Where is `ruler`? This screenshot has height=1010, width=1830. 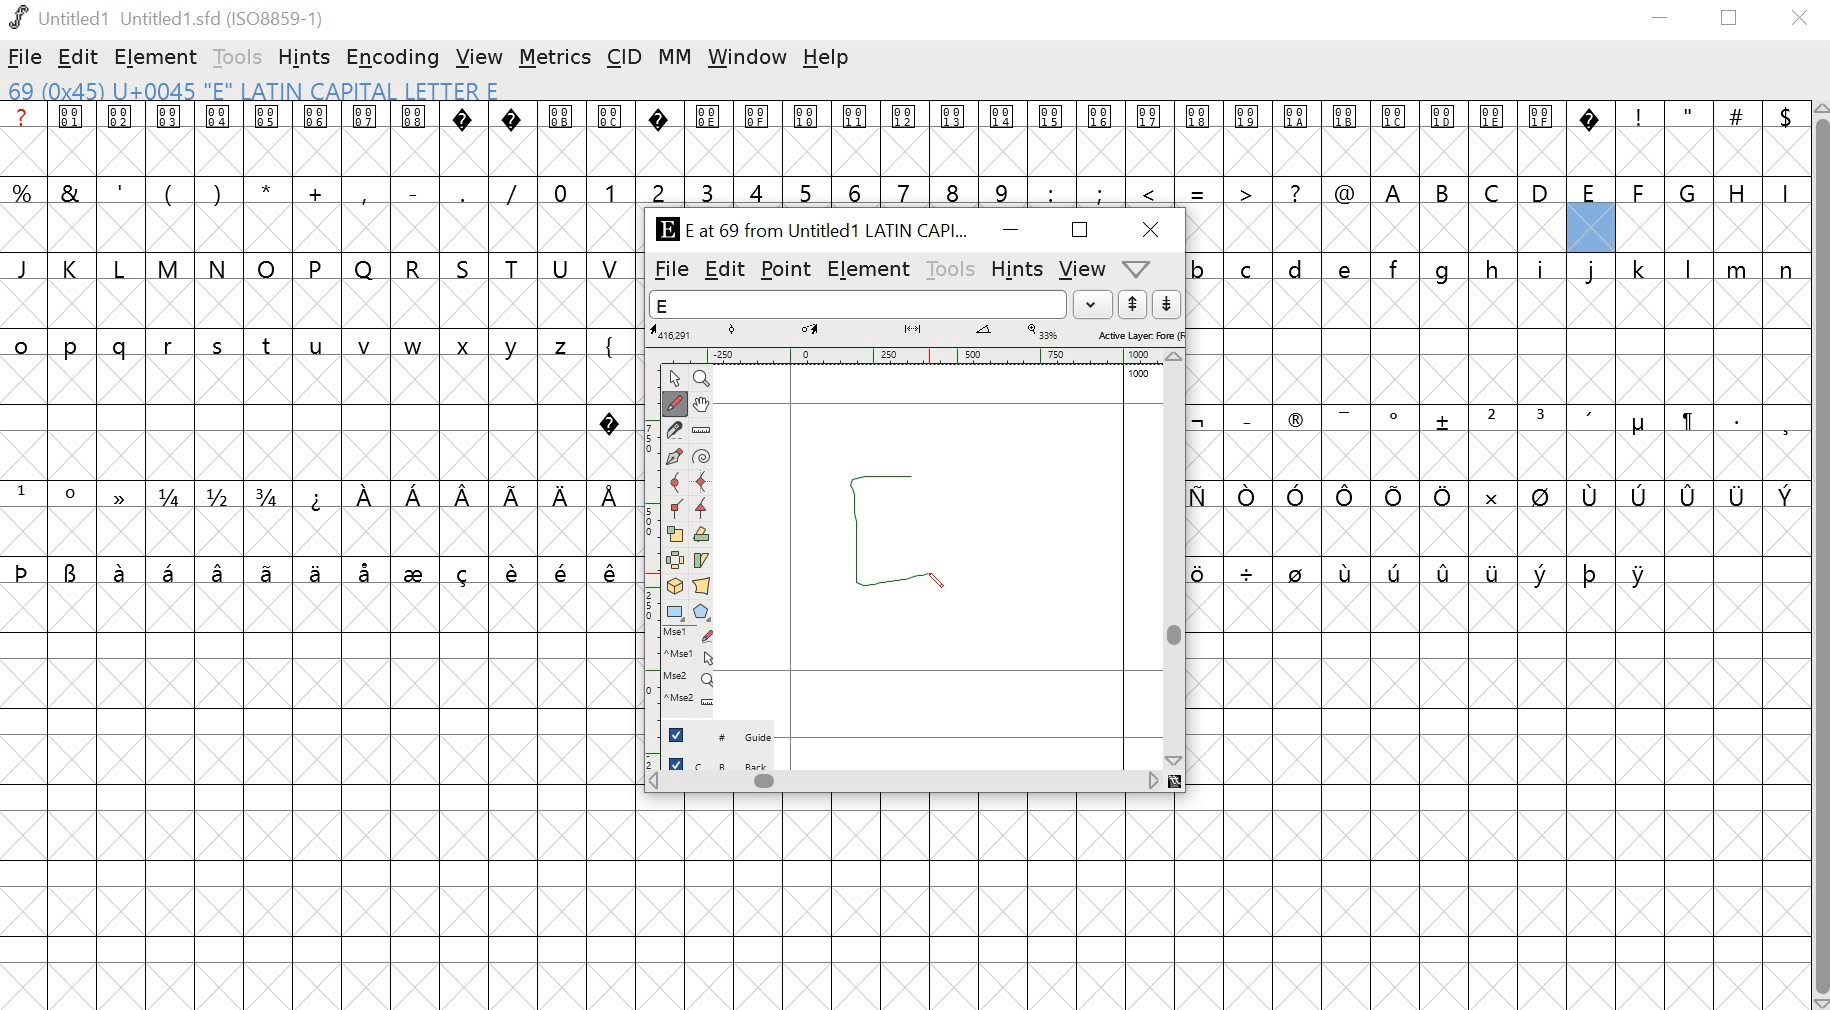 ruler is located at coordinates (909, 355).